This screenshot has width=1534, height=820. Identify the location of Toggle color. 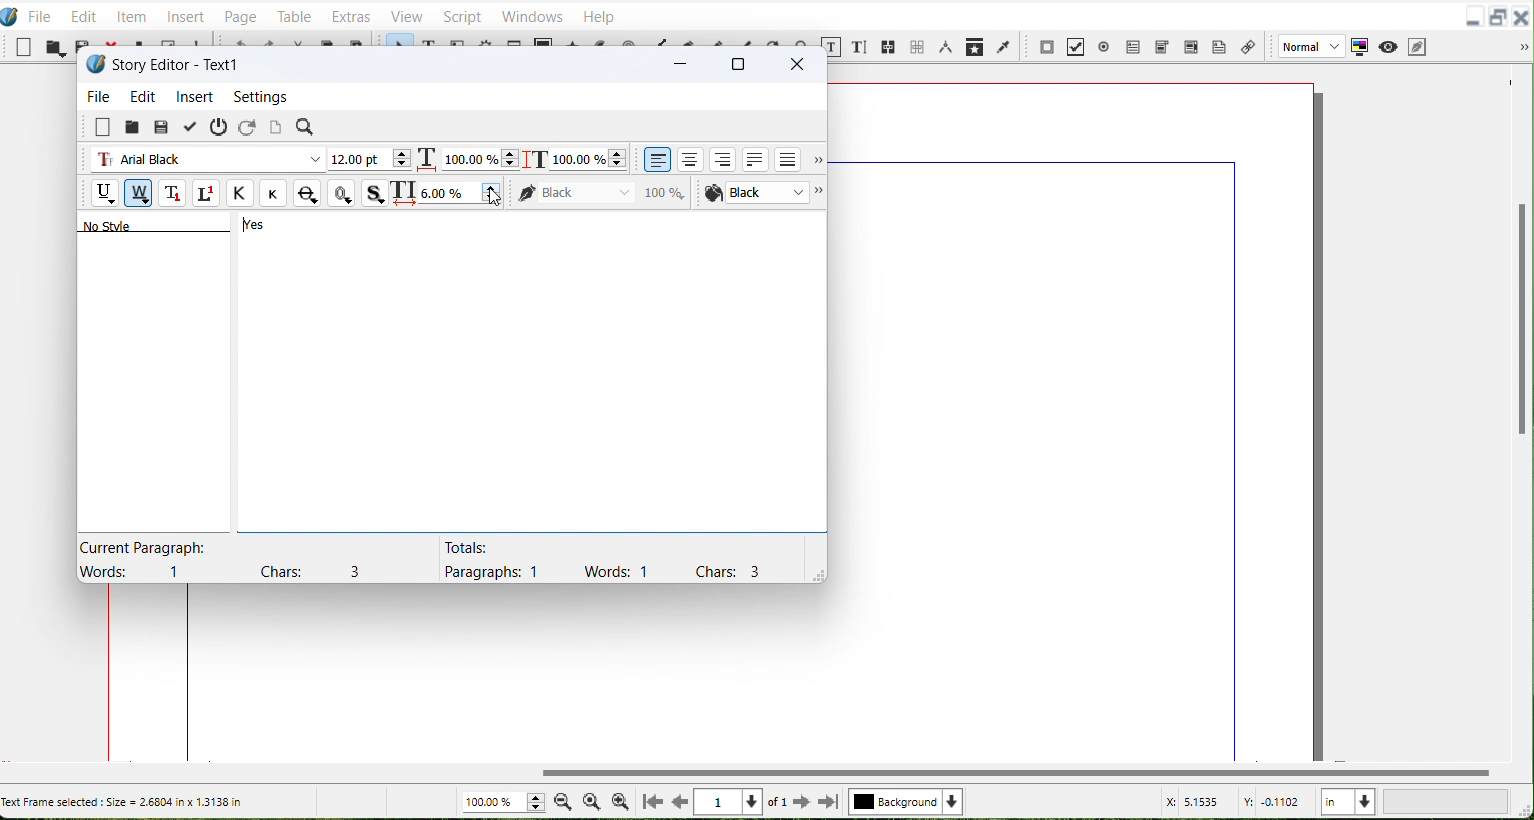
(1360, 46).